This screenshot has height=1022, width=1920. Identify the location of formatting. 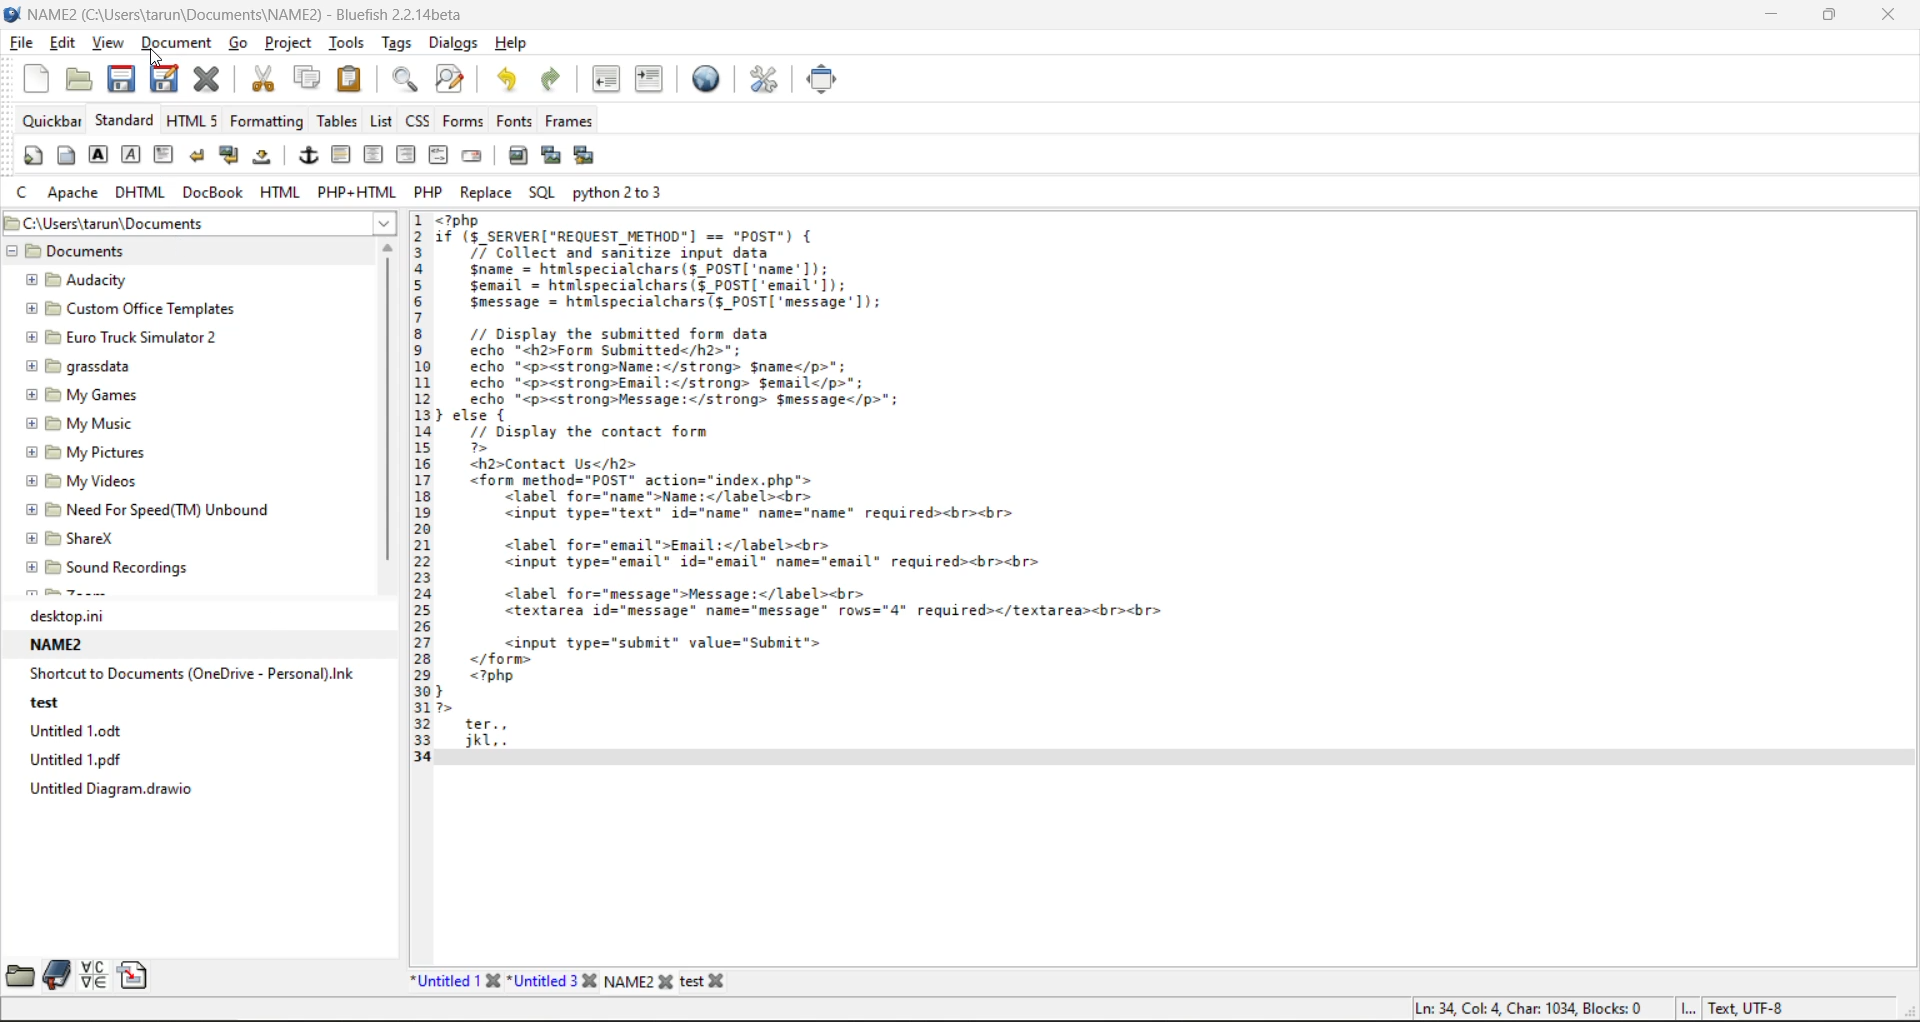
(268, 121).